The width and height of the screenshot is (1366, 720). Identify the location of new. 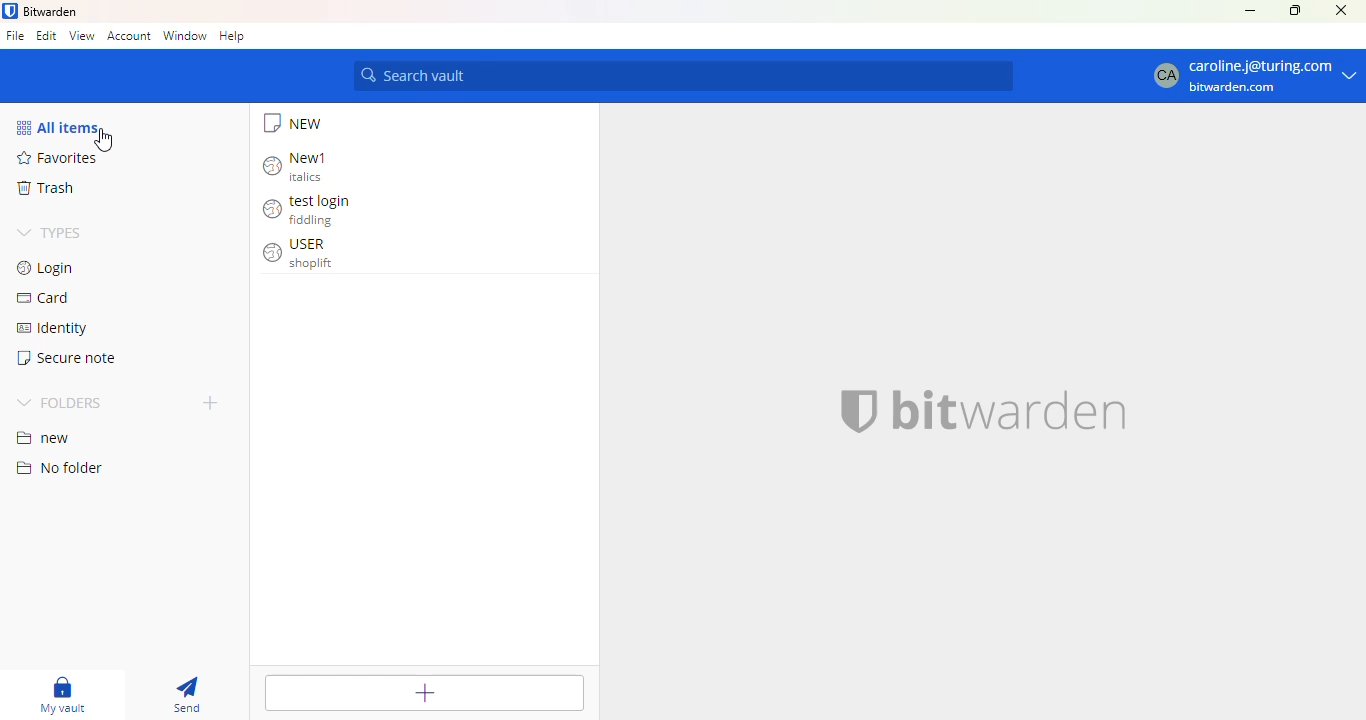
(297, 123).